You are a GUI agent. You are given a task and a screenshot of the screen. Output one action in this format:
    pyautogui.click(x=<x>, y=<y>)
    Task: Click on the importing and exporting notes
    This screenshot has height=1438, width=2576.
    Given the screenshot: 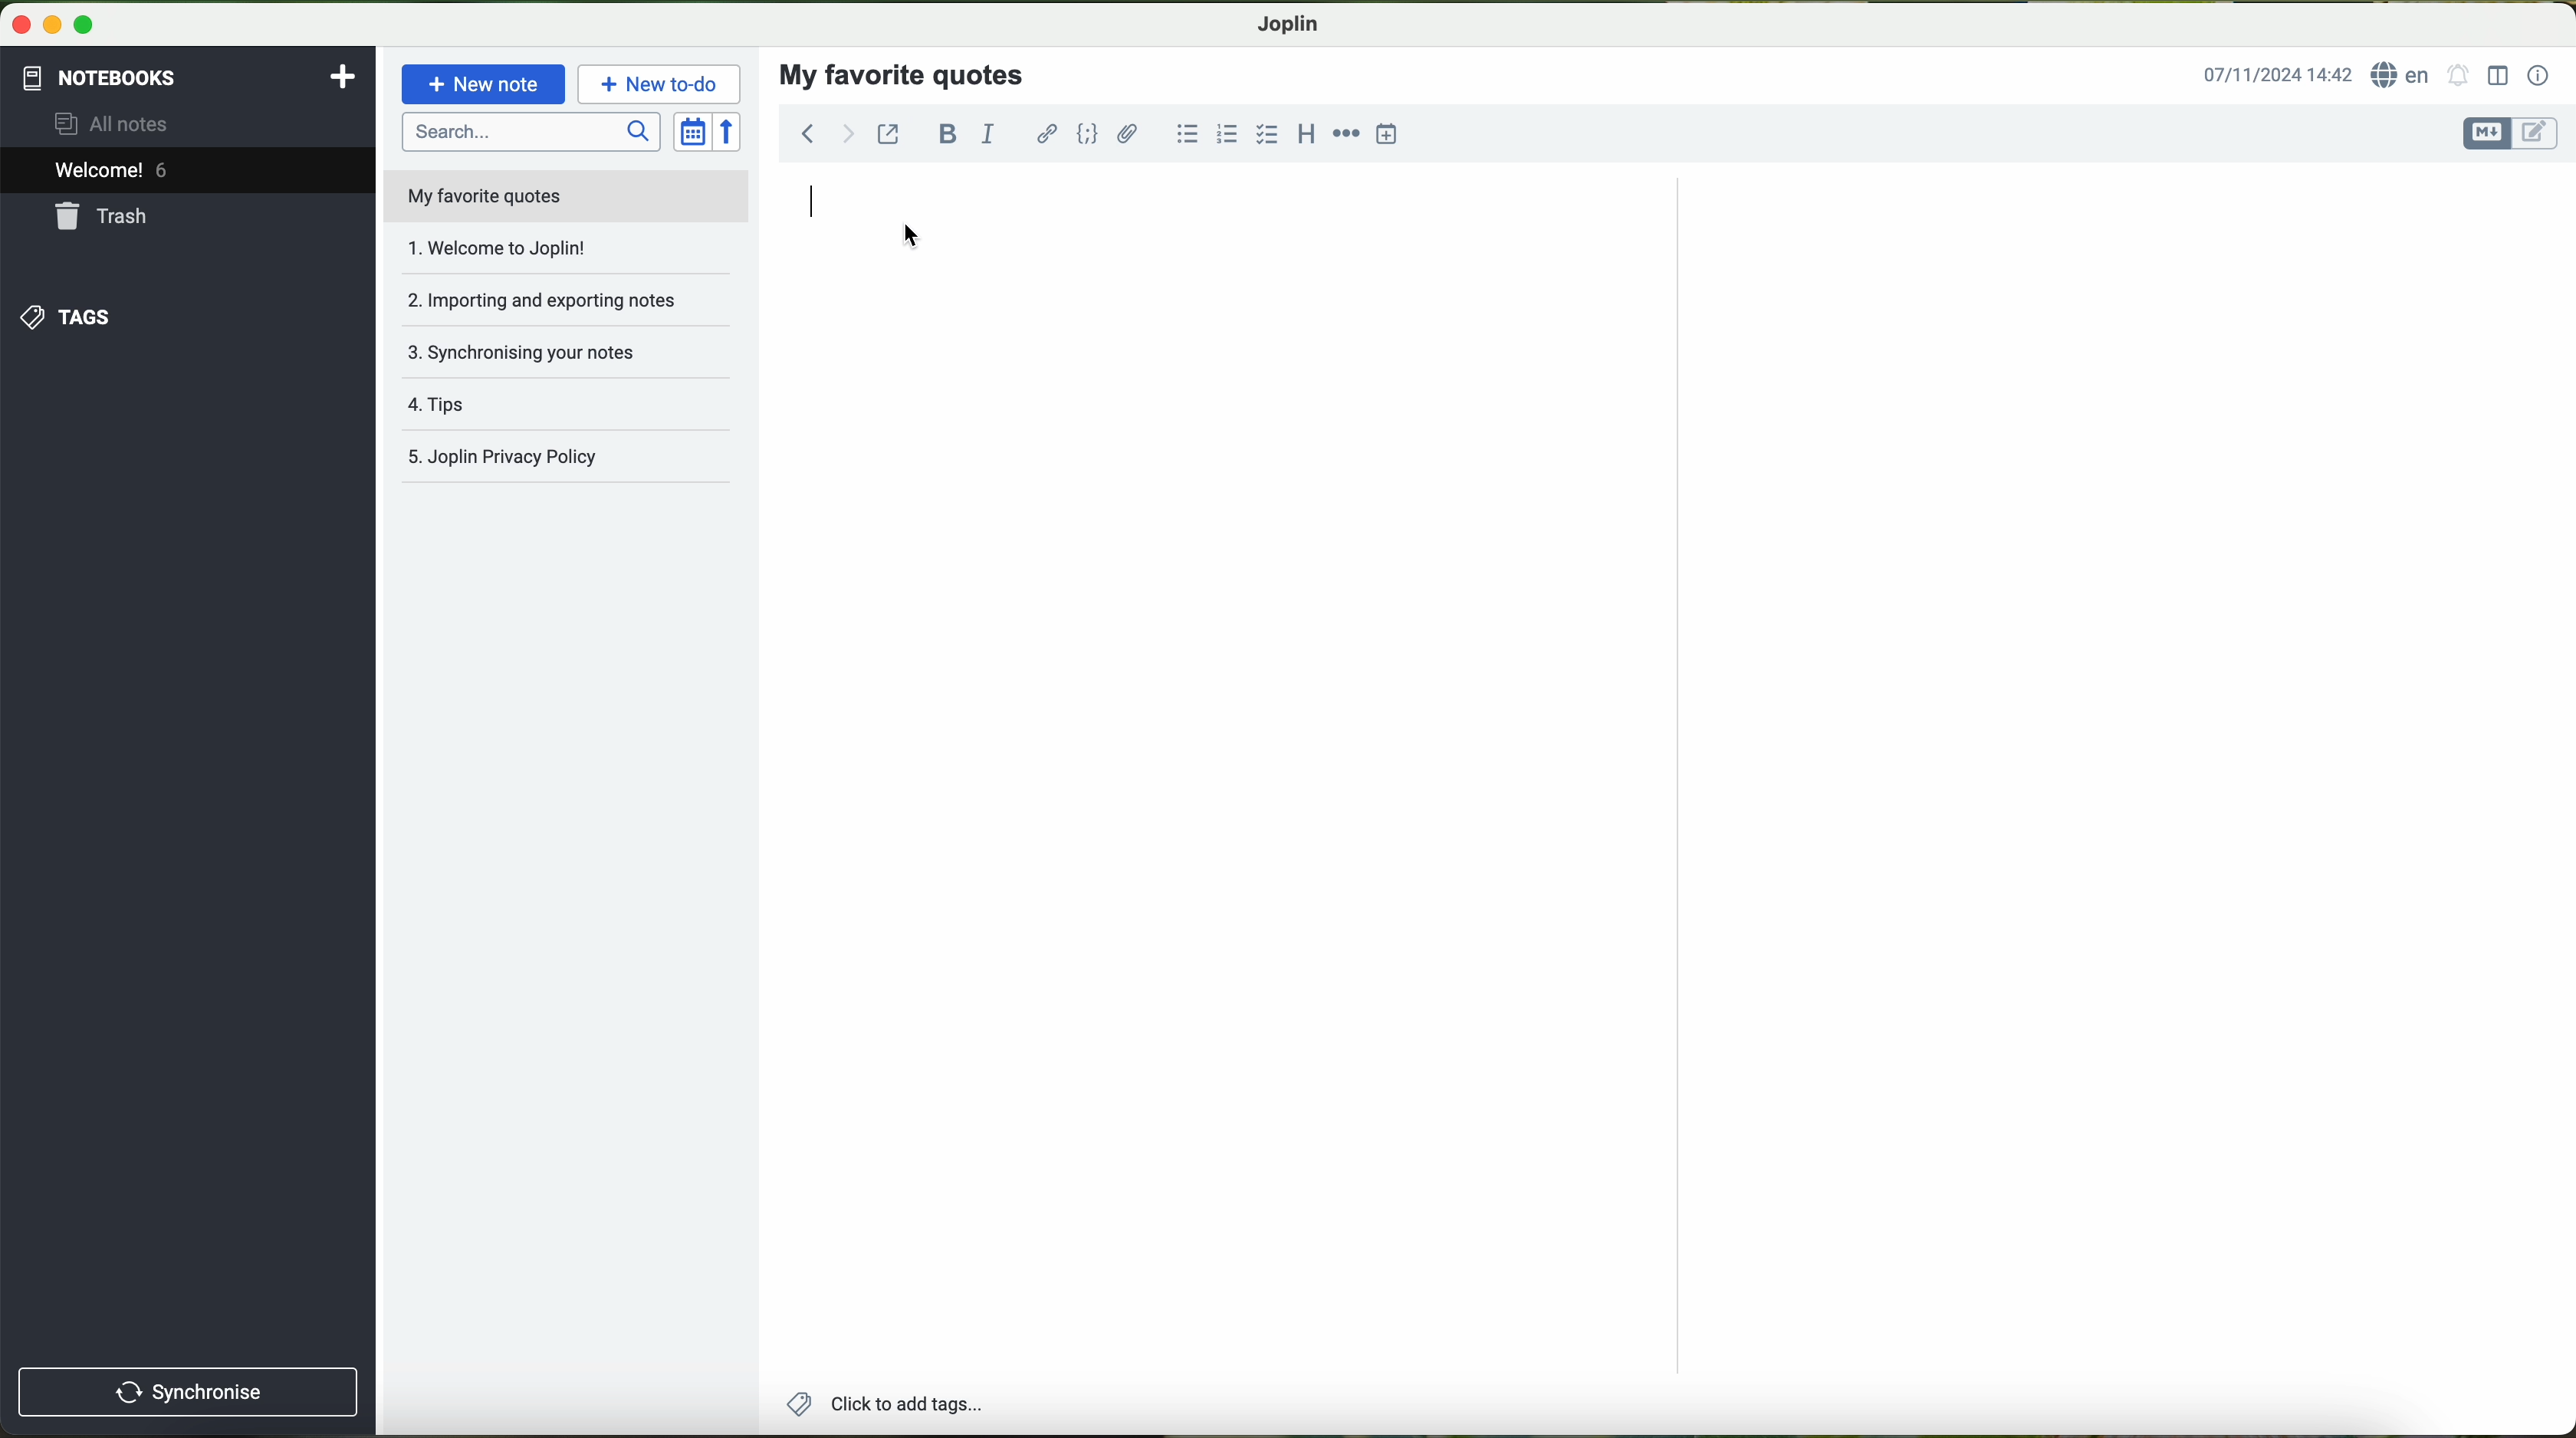 What is the action you would take?
    pyautogui.click(x=563, y=298)
    